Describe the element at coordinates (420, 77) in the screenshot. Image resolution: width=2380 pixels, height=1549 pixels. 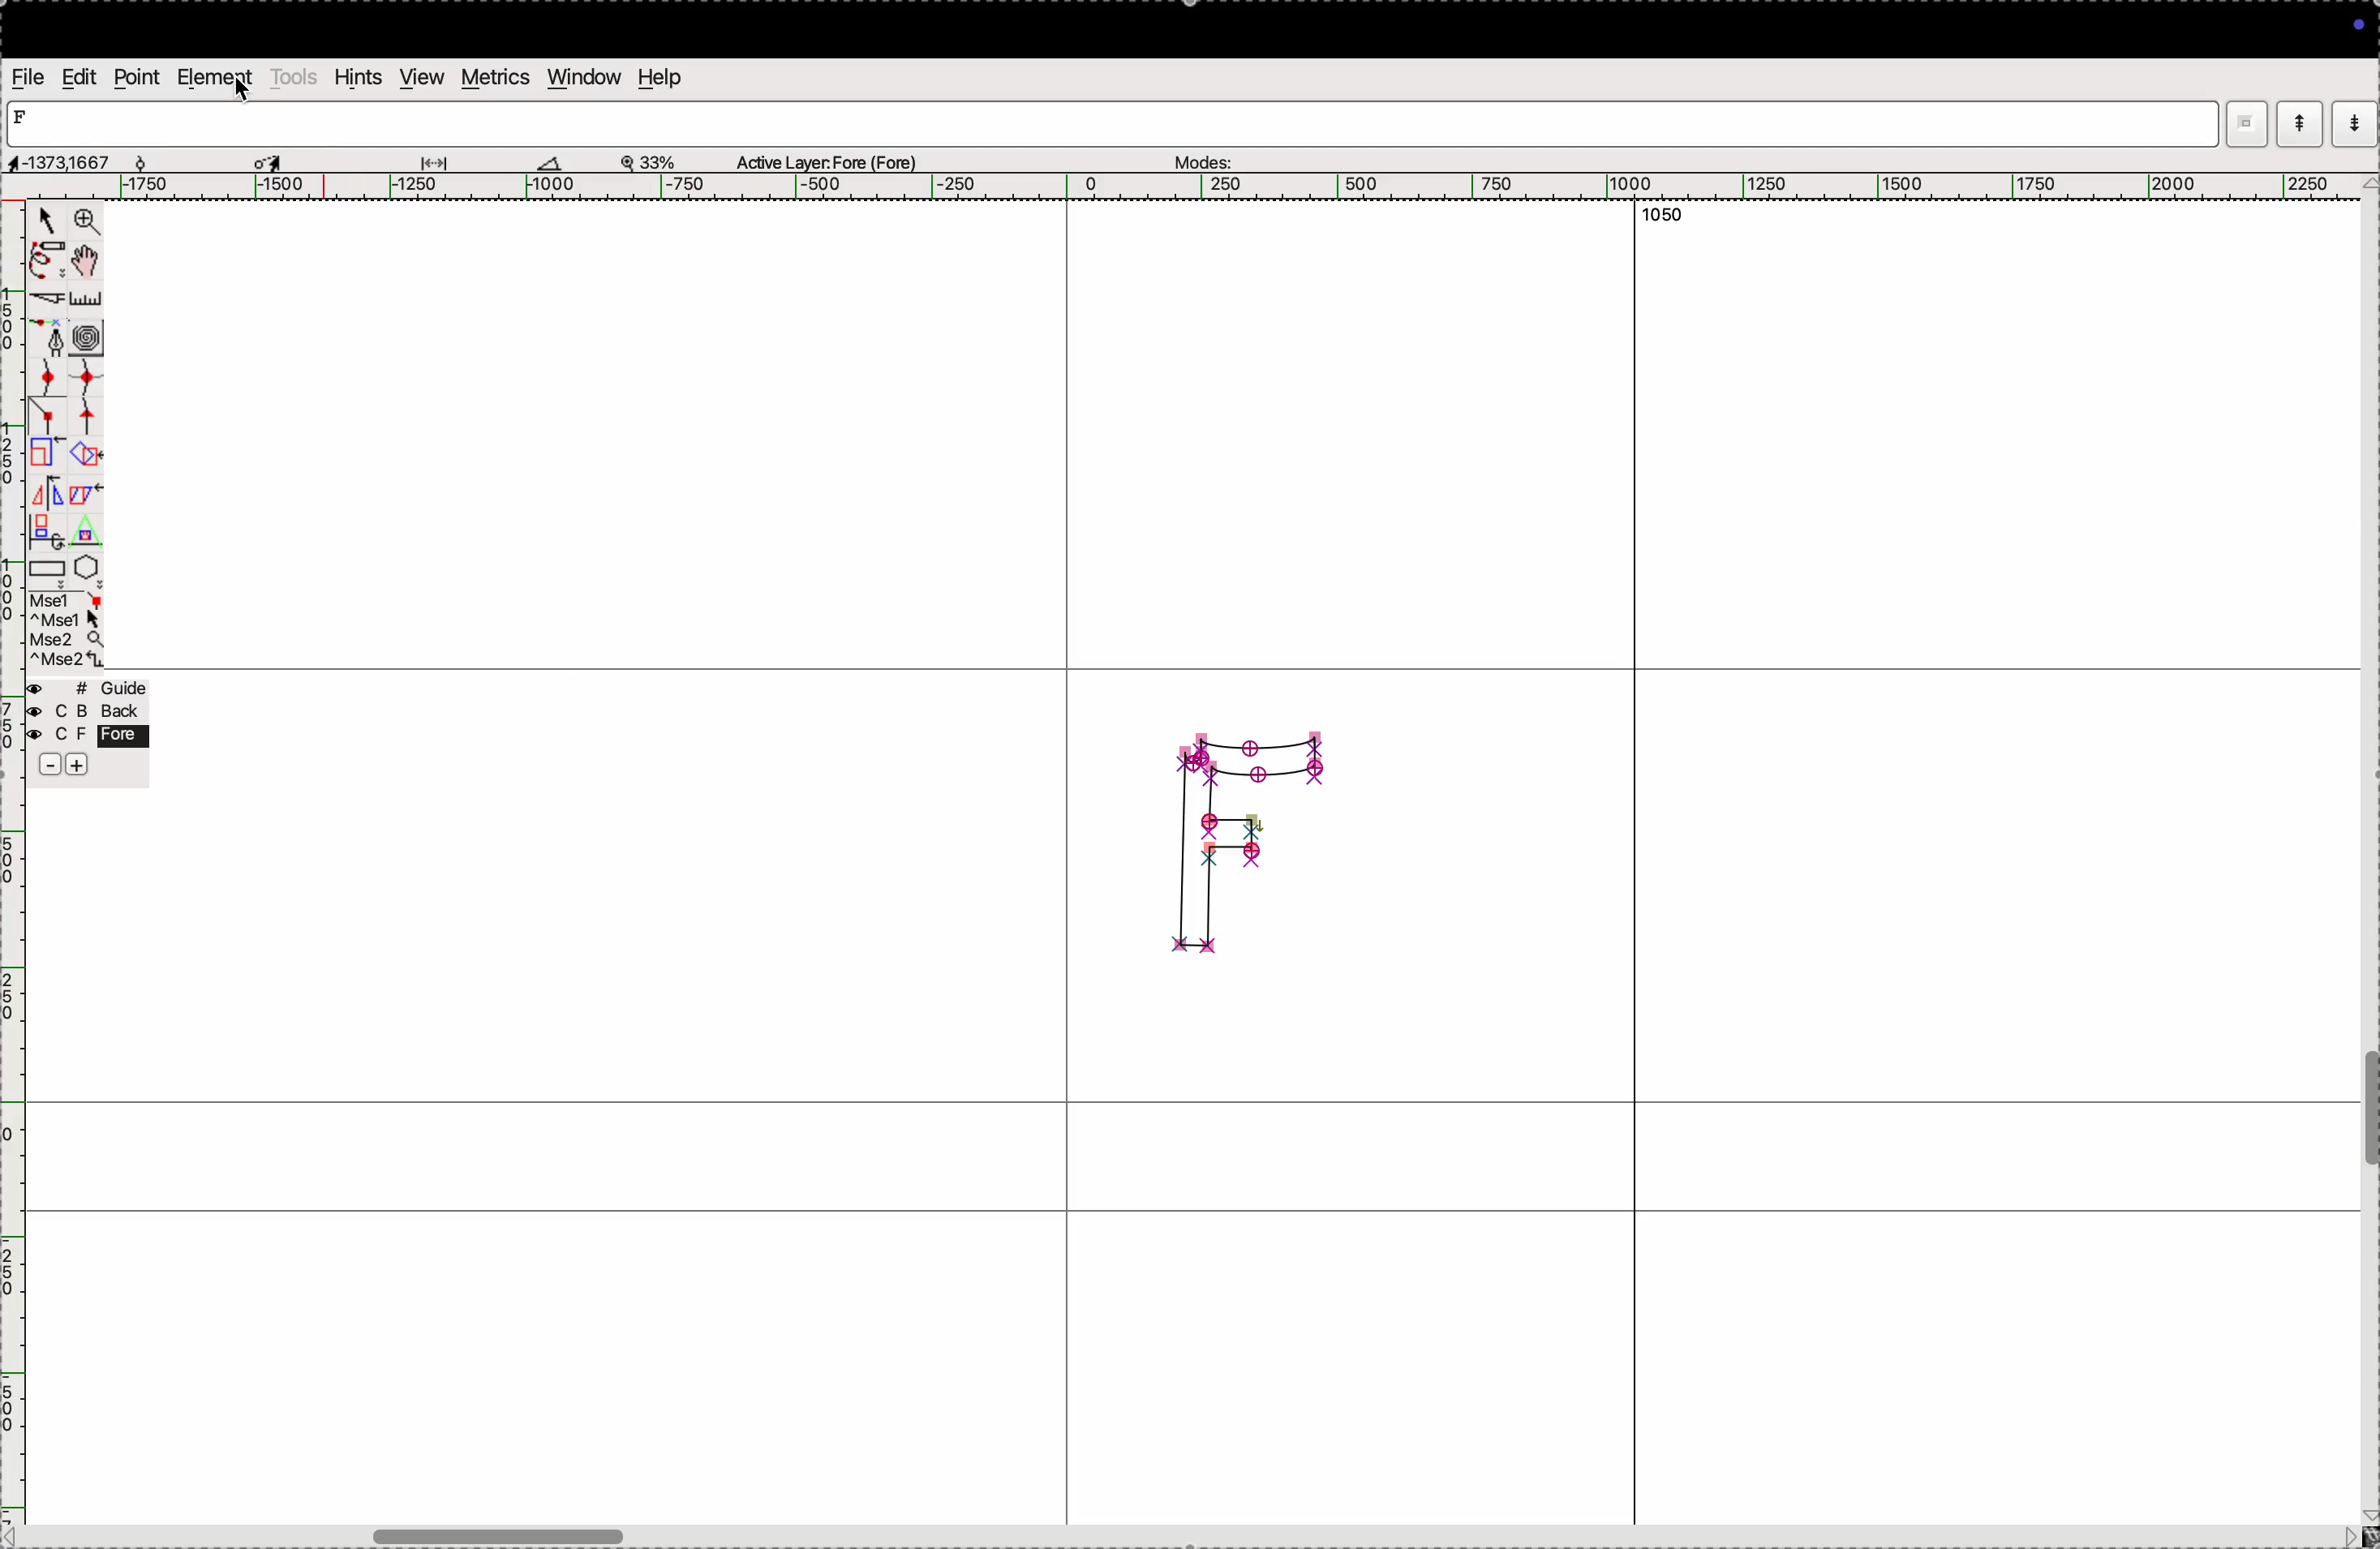
I see `view` at that location.